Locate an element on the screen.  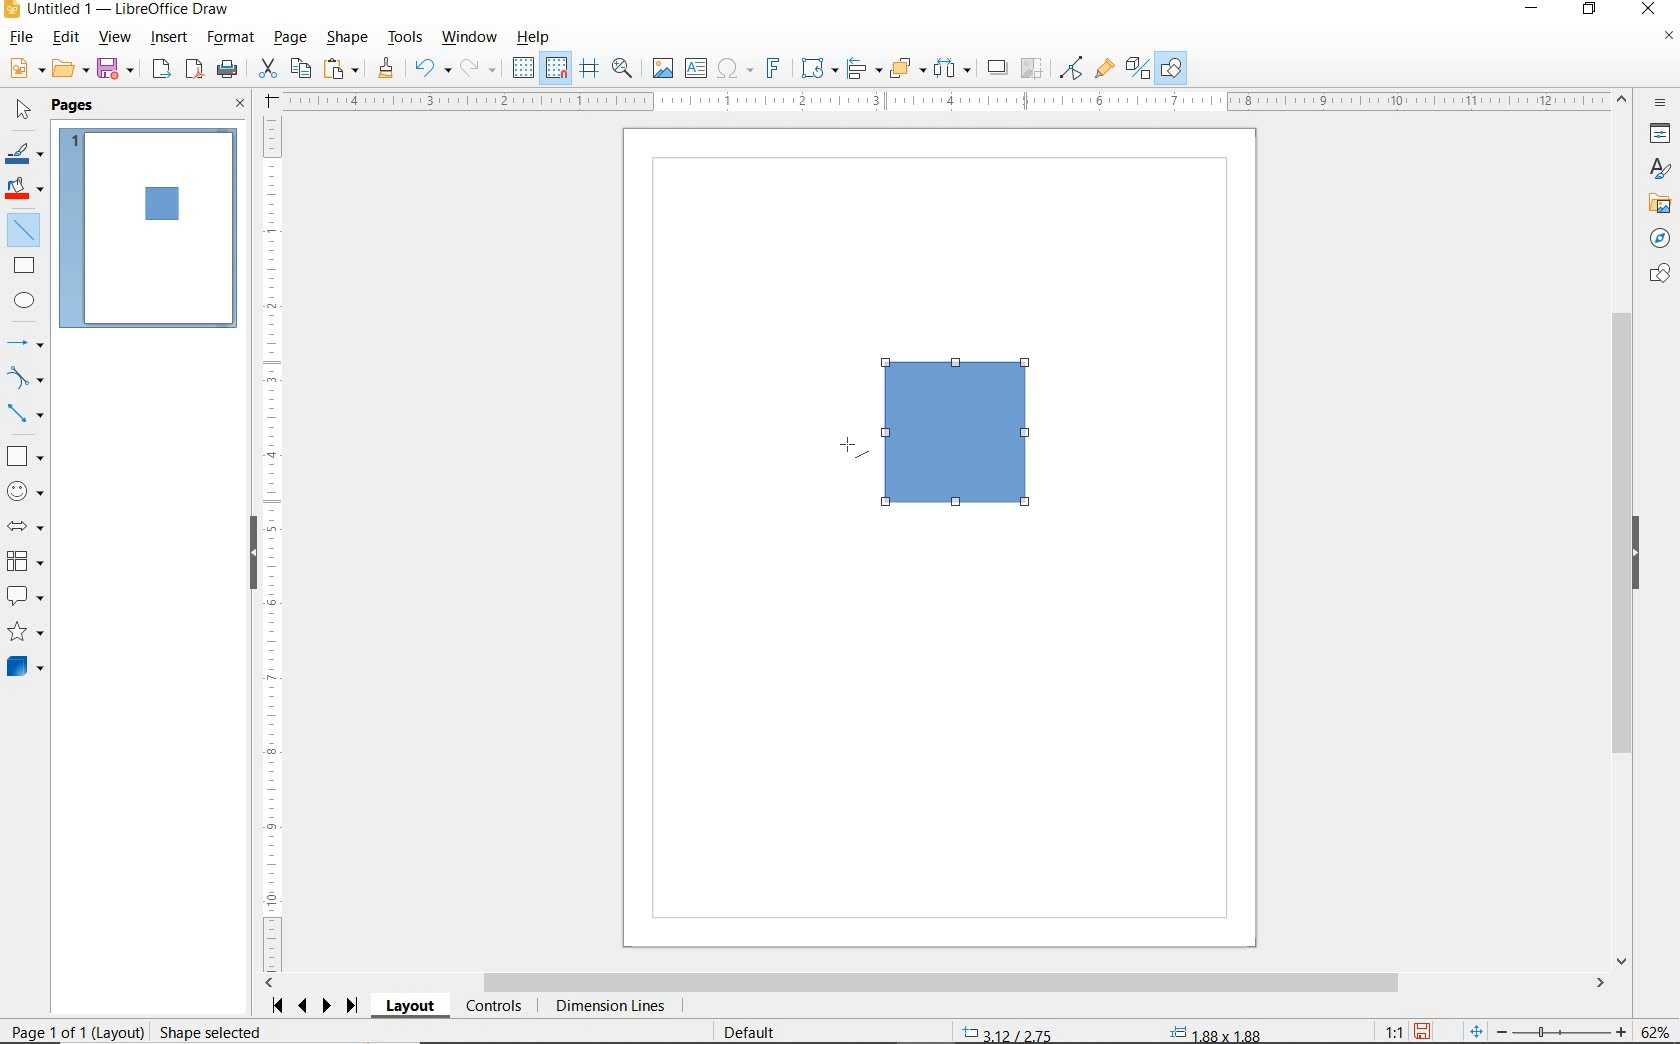
SCROLL NEXT is located at coordinates (316, 1006).